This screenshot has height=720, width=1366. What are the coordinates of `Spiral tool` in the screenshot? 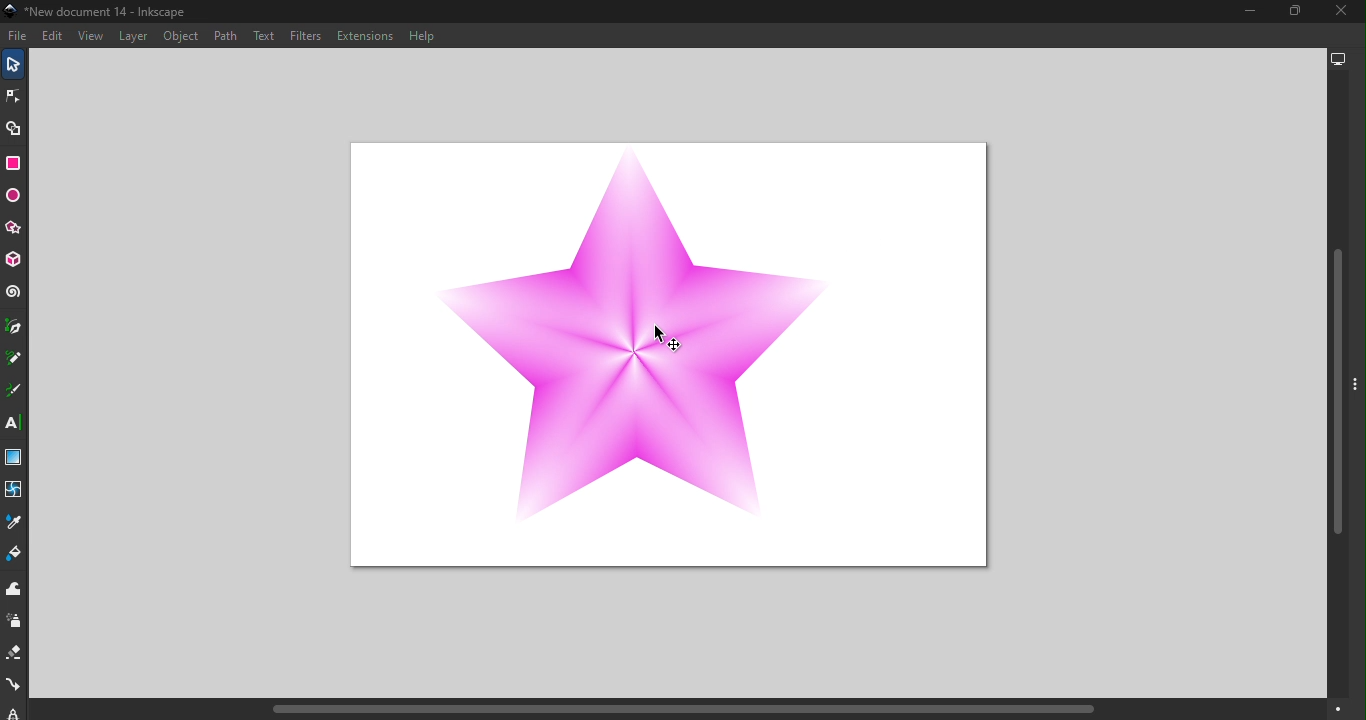 It's located at (16, 294).